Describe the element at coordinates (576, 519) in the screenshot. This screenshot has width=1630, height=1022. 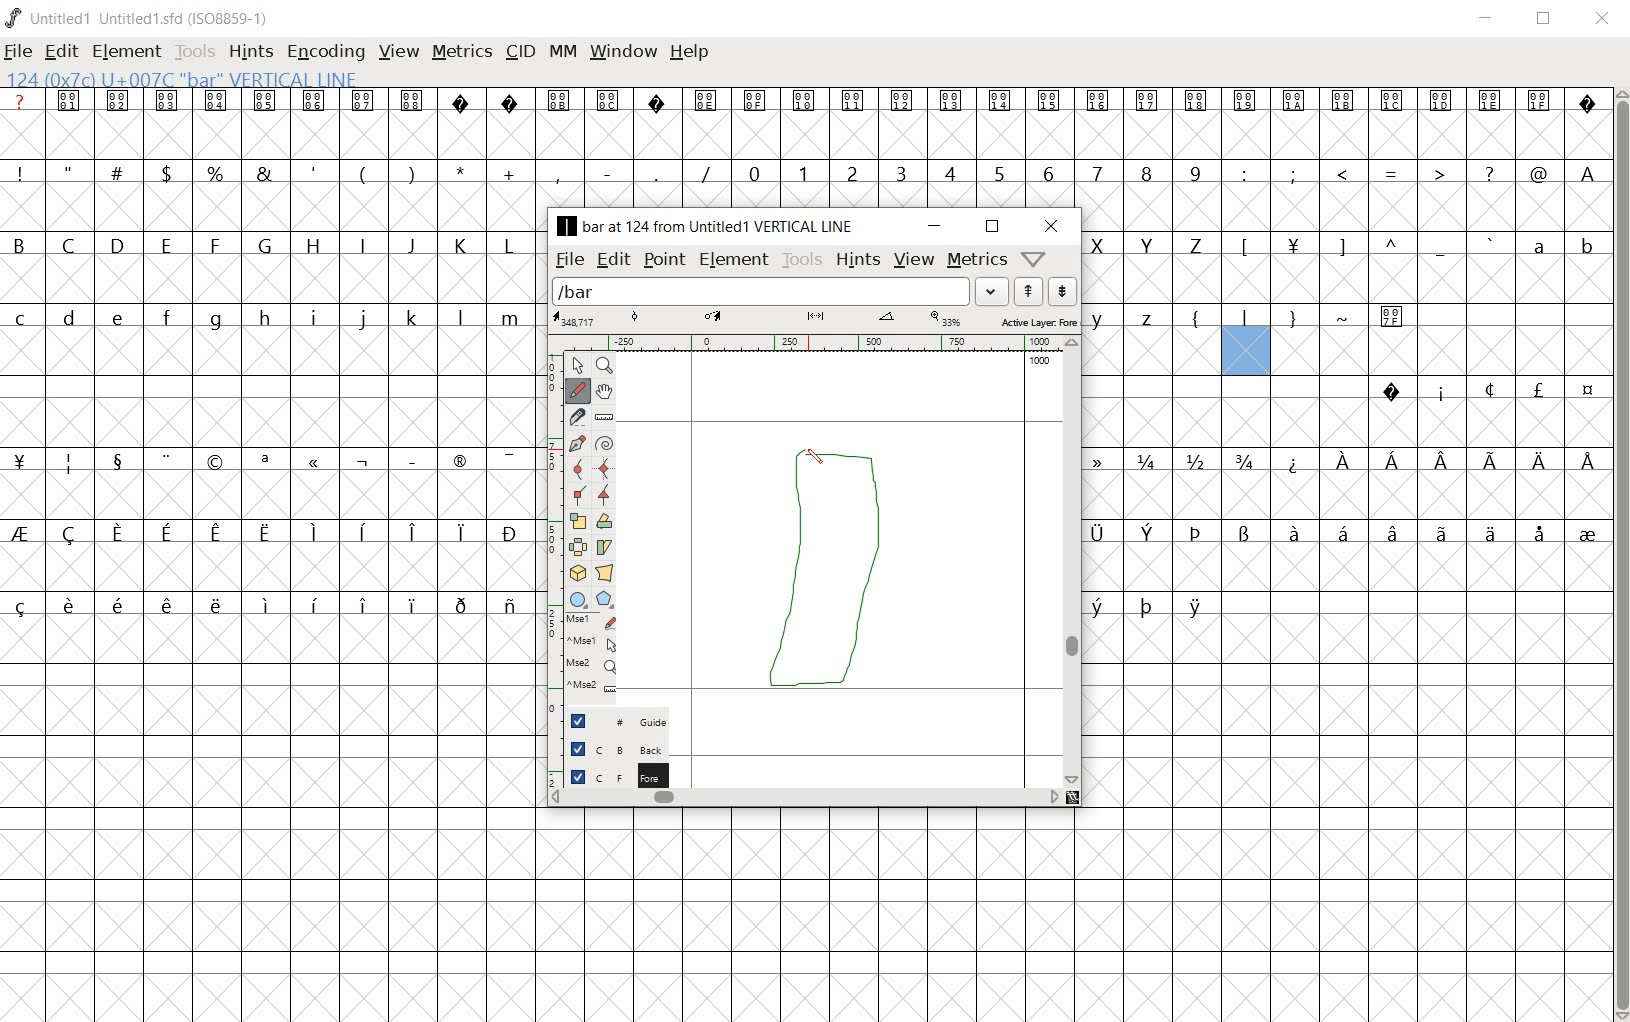
I see `scale the selection` at that location.